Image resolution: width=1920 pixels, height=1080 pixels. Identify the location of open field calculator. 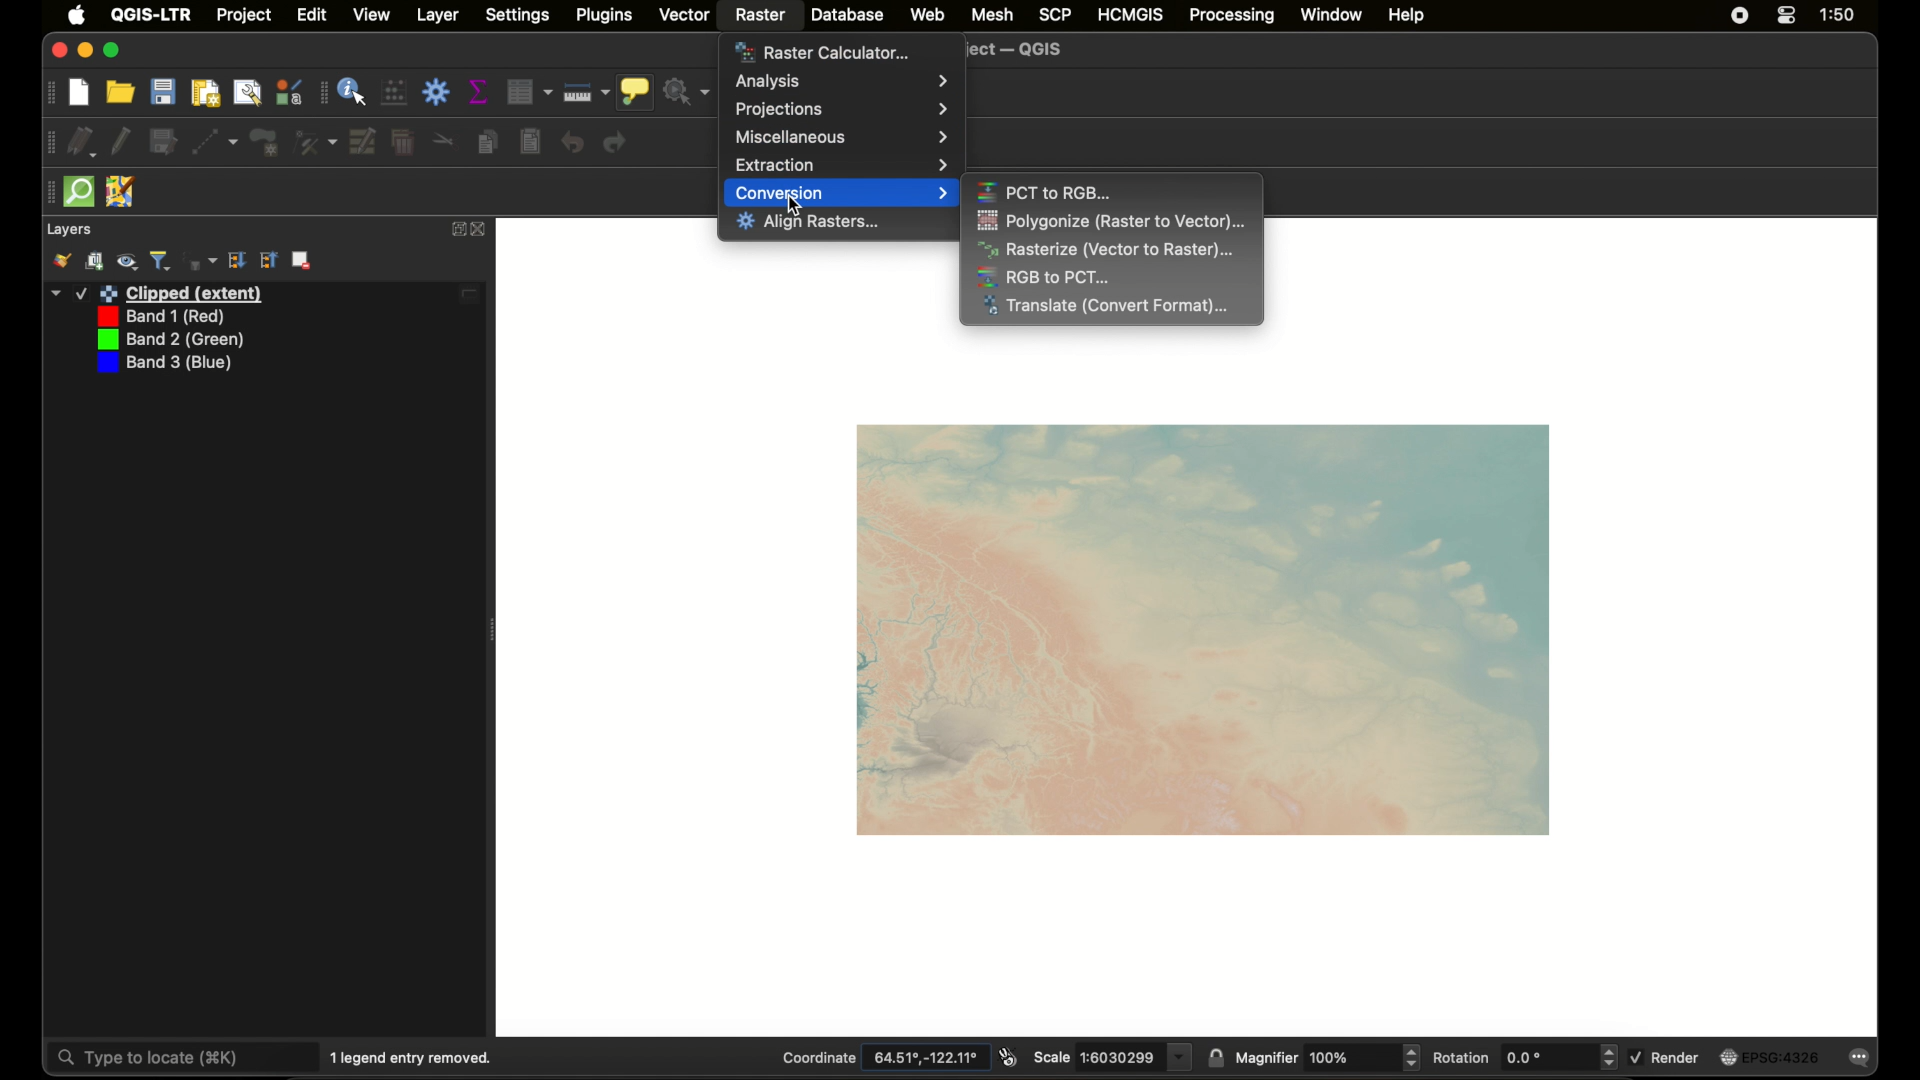
(393, 91).